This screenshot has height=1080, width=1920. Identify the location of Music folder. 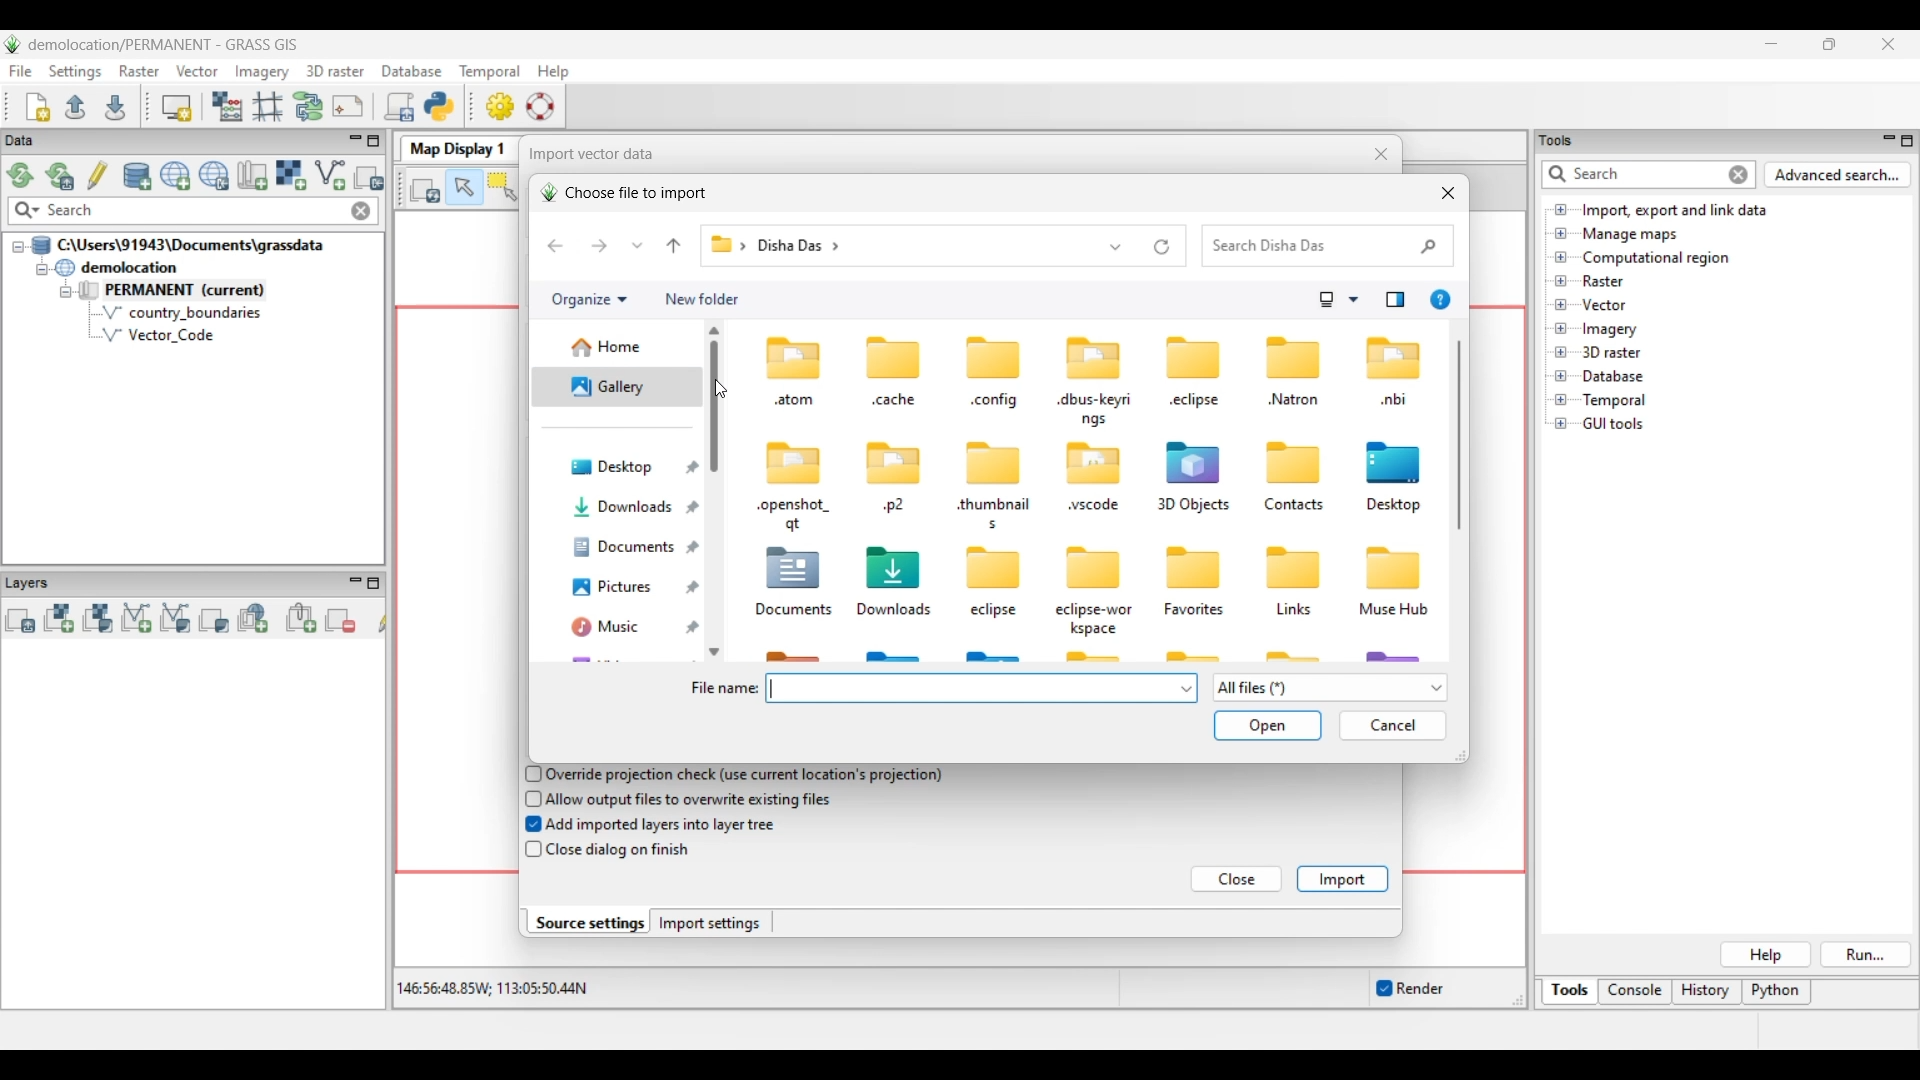
(620, 627).